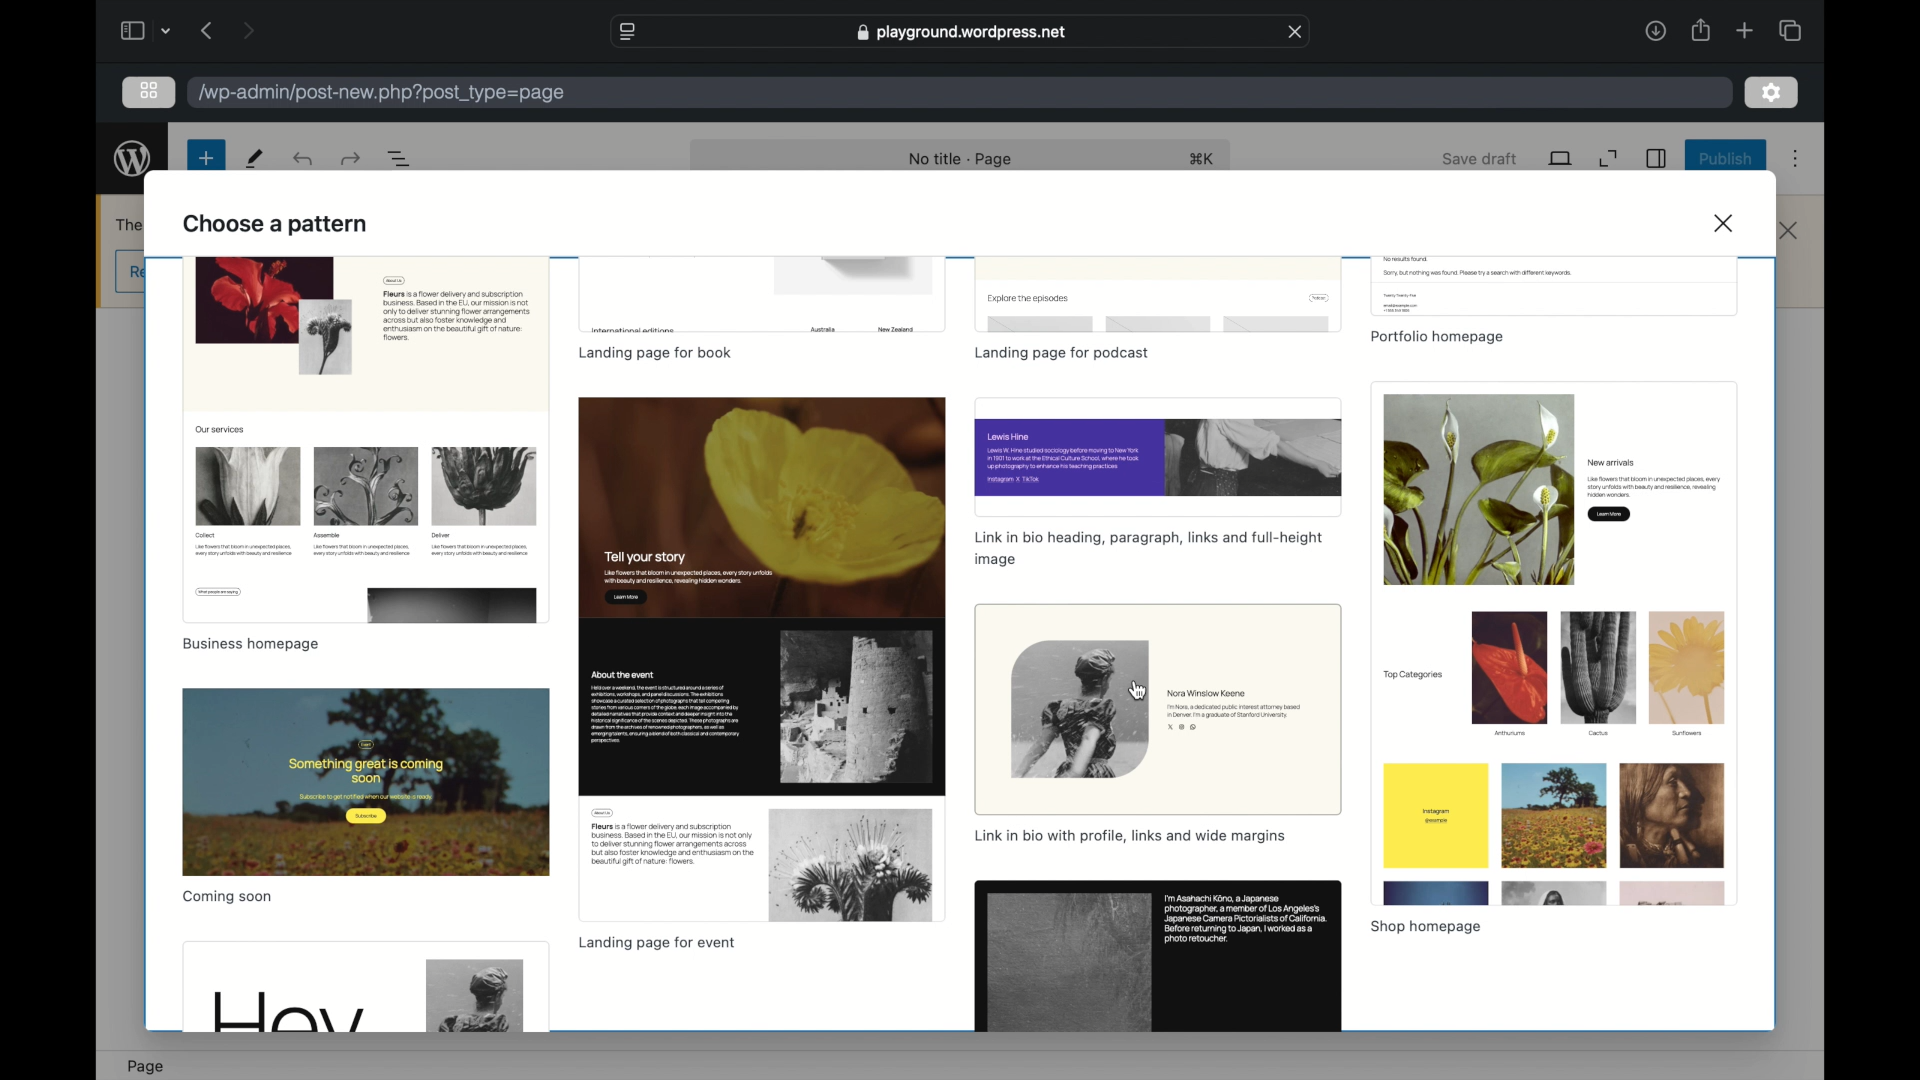 This screenshot has height=1080, width=1920. What do you see at coordinates (1772, 93) in the screenshot?
I see `settings` at bounding box center [1772, 93].